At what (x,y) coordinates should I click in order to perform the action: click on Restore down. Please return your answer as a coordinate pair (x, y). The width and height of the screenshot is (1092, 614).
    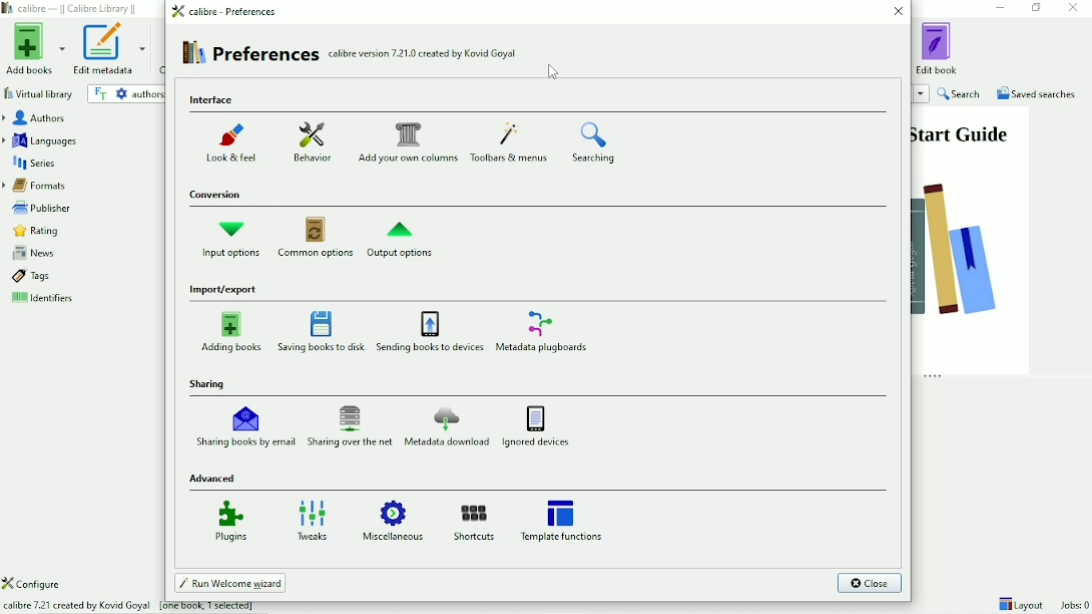
    Looking at the image, I should click on (1038, 8).